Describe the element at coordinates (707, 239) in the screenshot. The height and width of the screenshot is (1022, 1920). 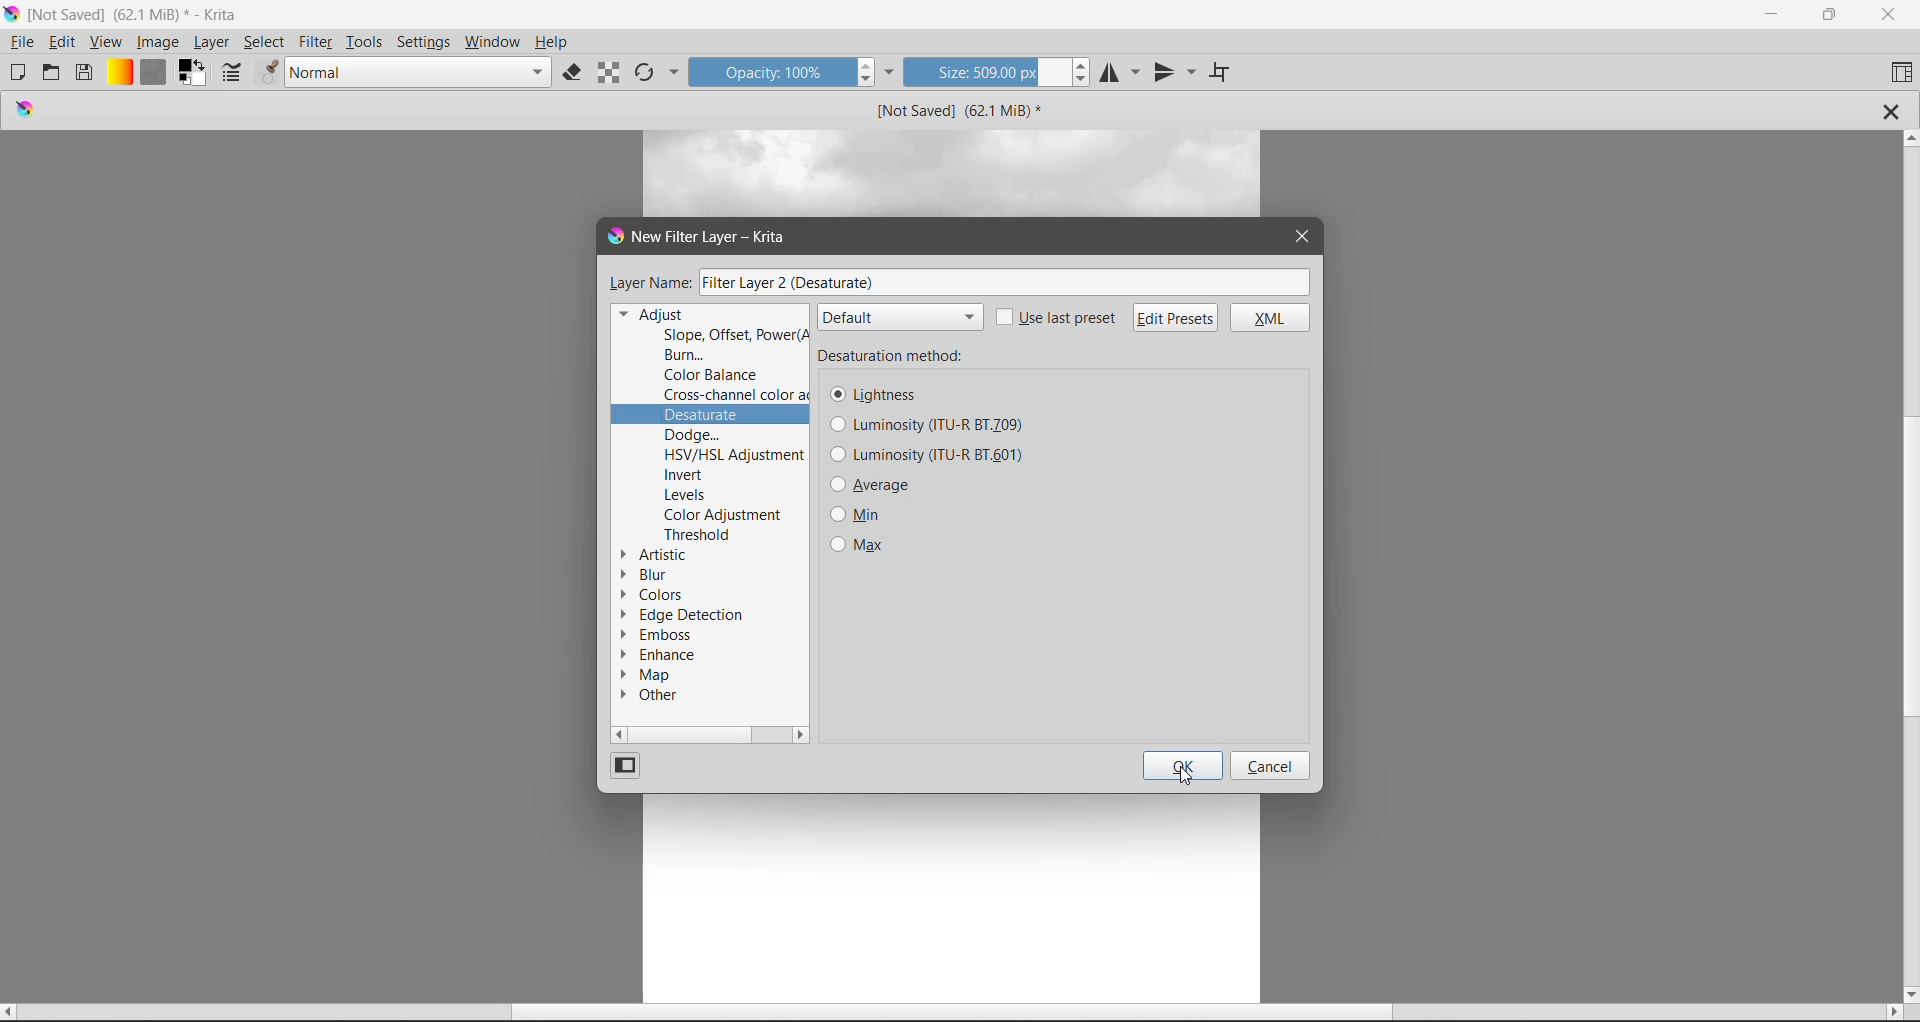
I see `New Filter Layer` at that location.